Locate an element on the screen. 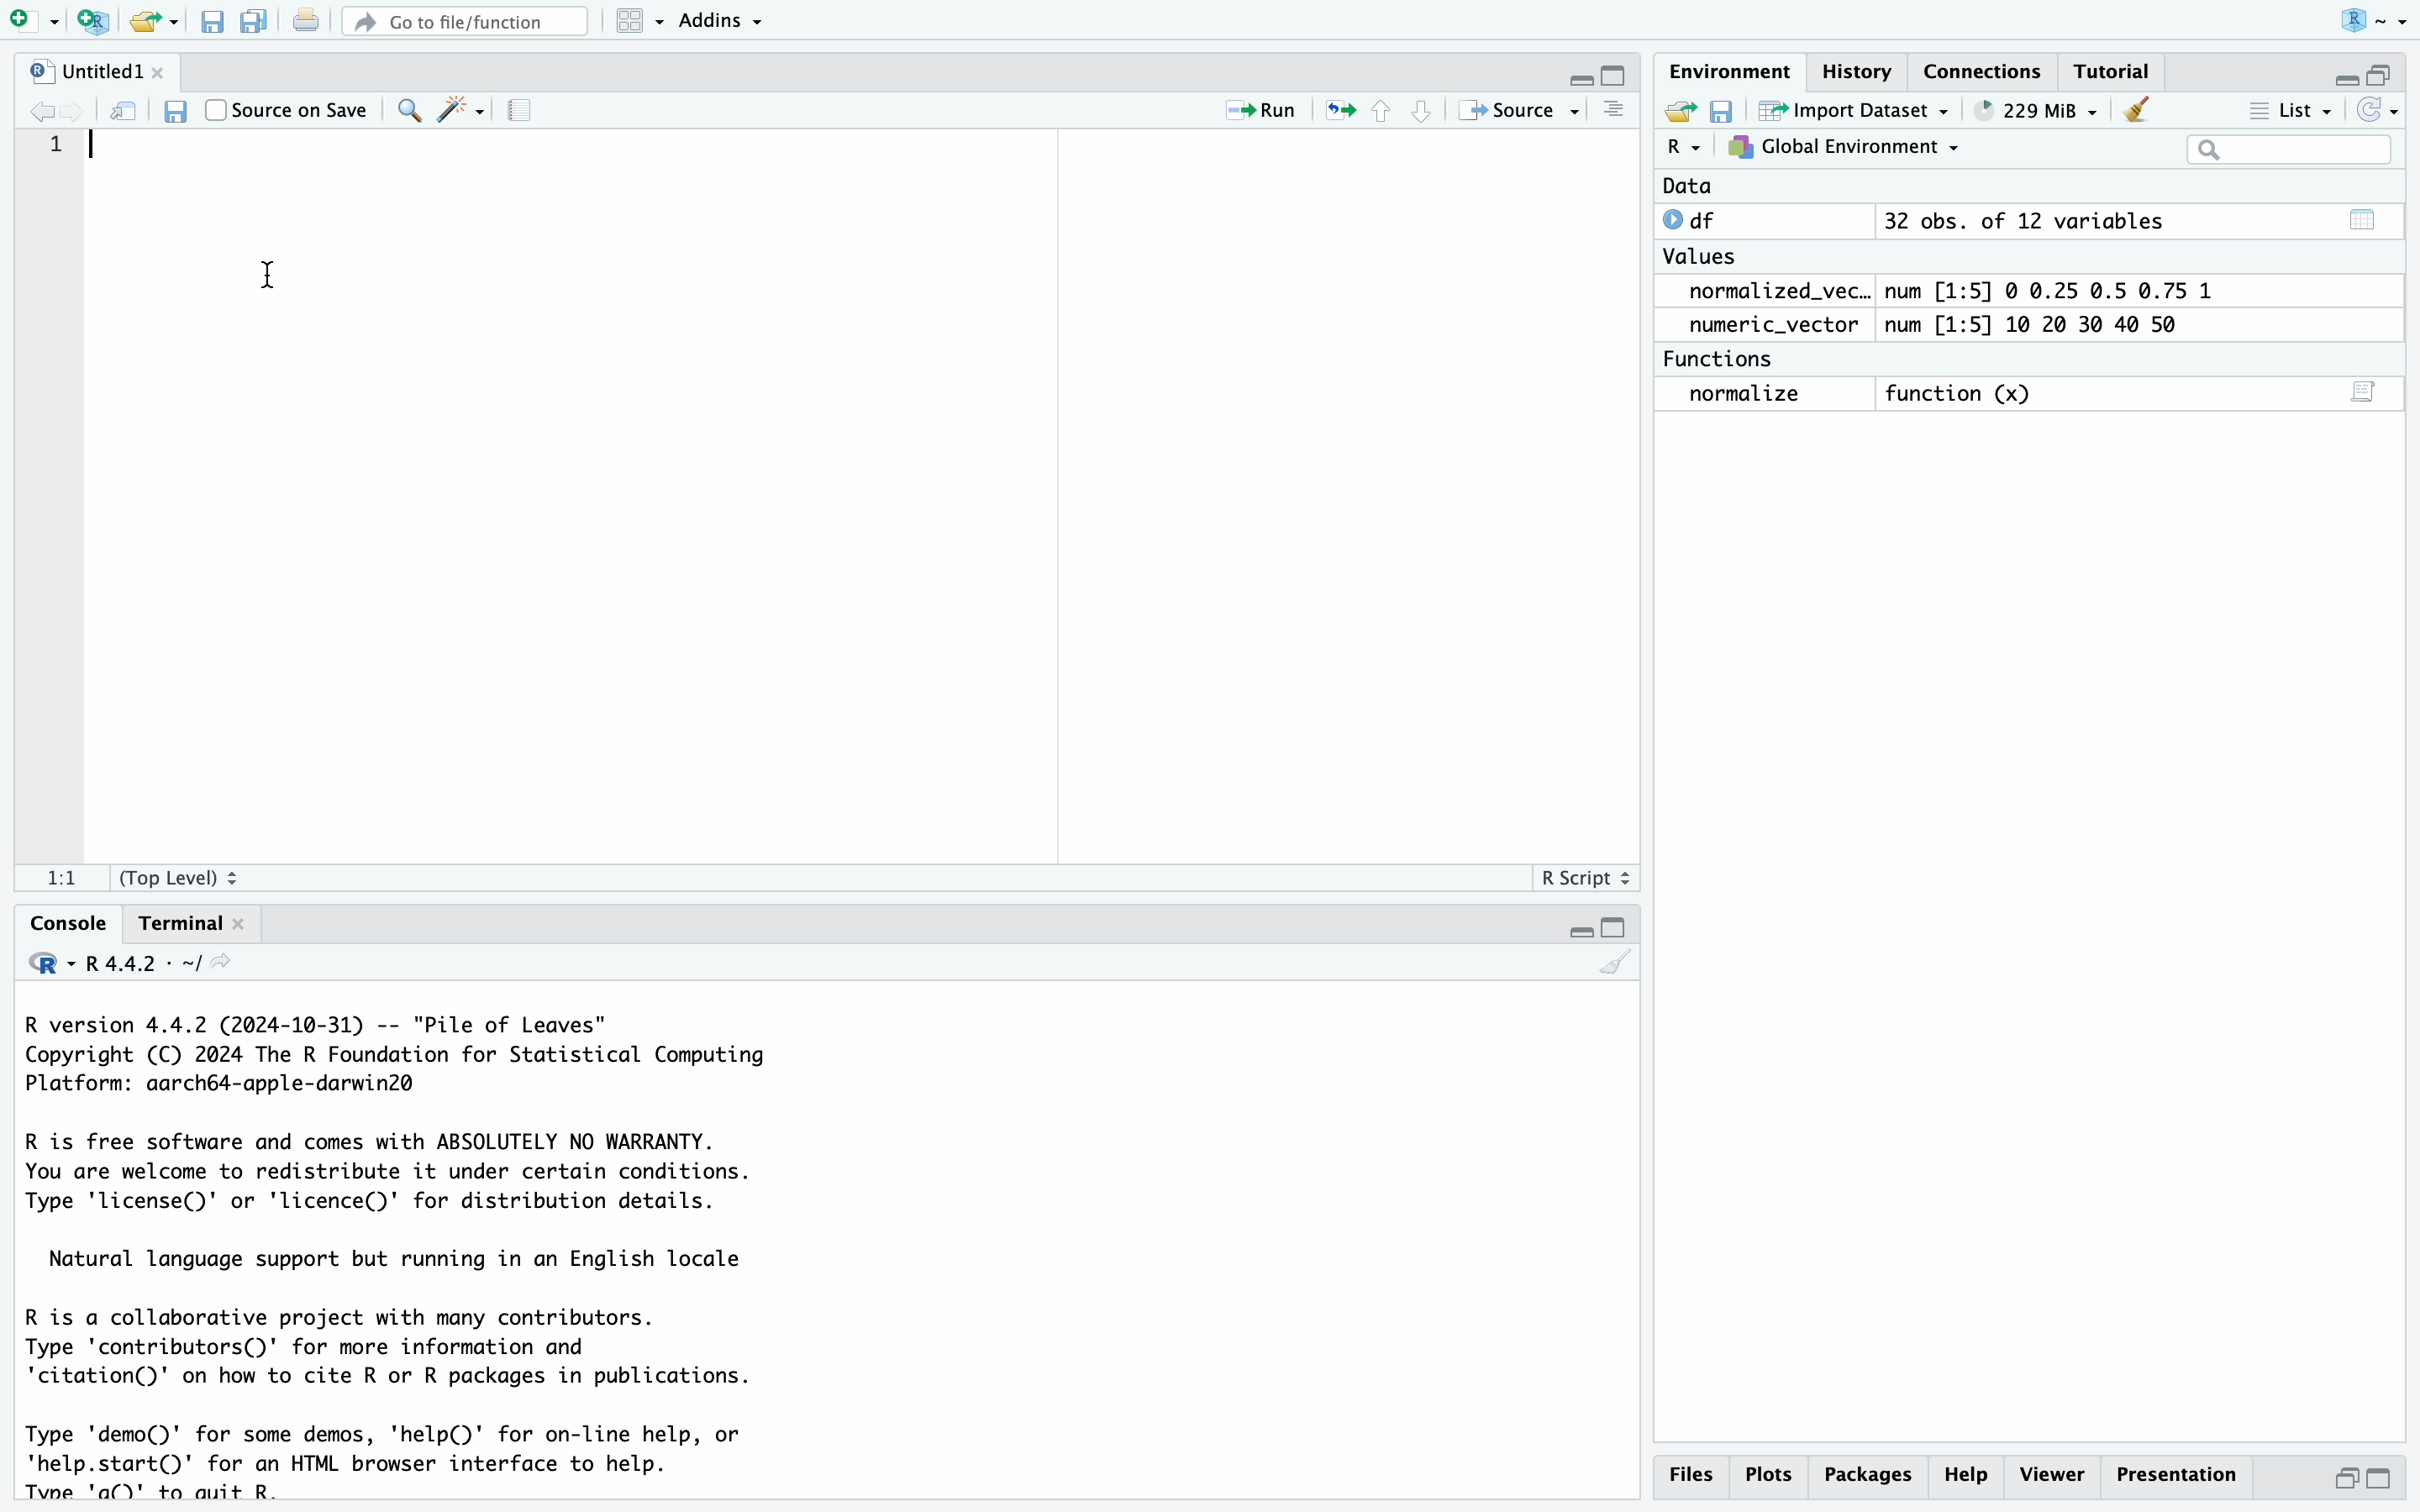 The height and width of the screenshot is (1512, 2420). Show document outline is located at coordinates (1616, 111).